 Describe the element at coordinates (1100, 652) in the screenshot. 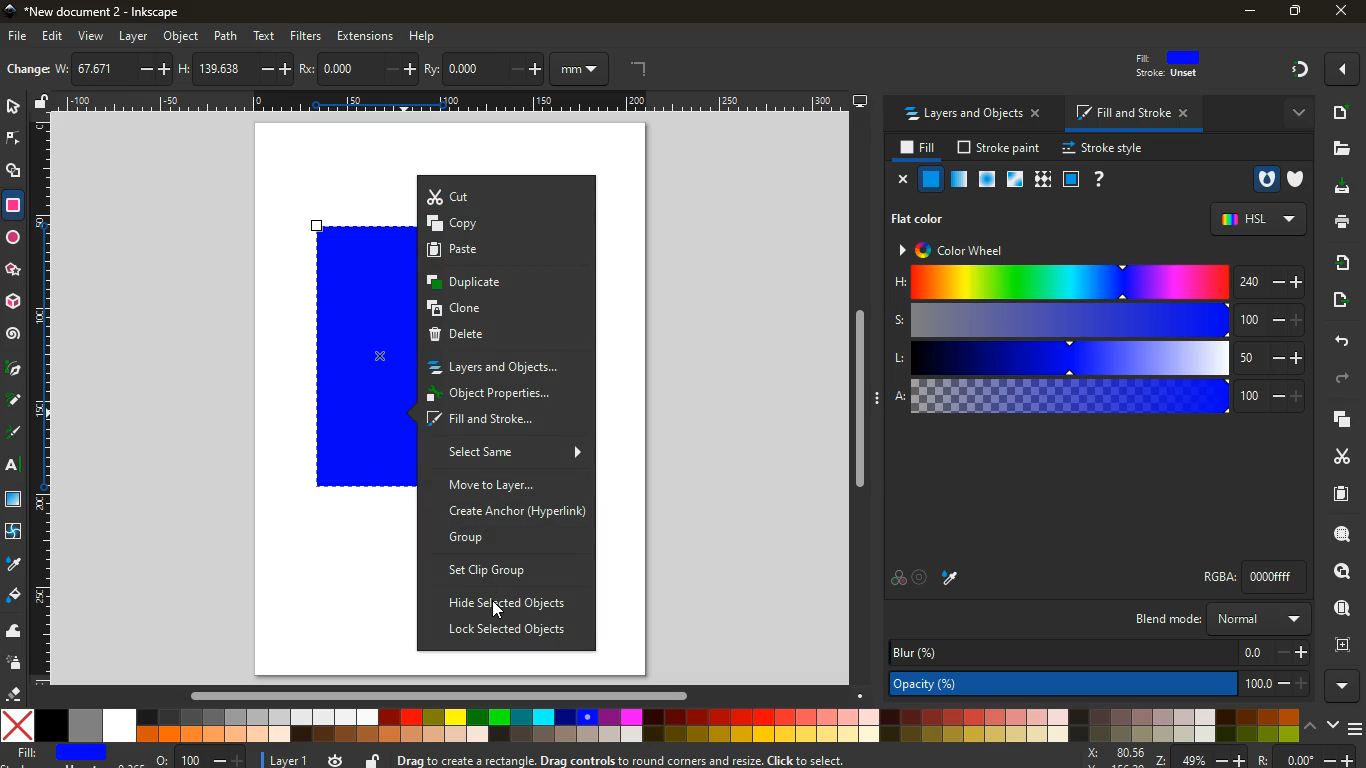

I see `blur` at that location.